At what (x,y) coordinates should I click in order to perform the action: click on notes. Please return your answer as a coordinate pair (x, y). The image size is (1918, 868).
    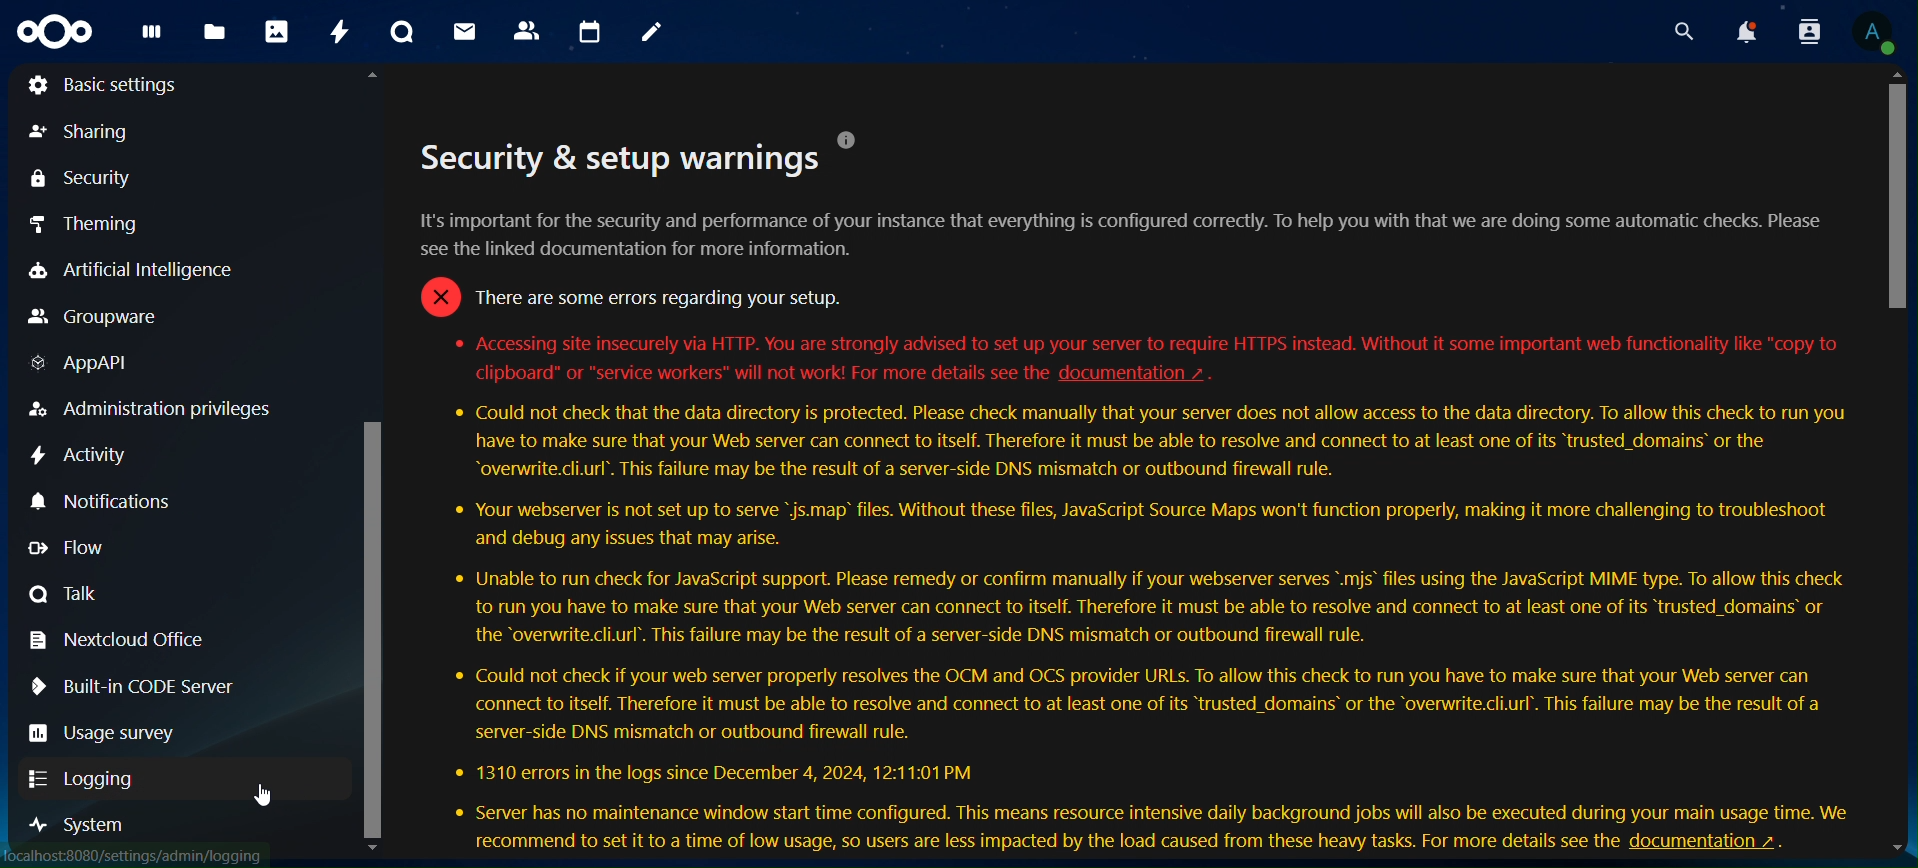
    Looking at the image, I should click on (652, 30).